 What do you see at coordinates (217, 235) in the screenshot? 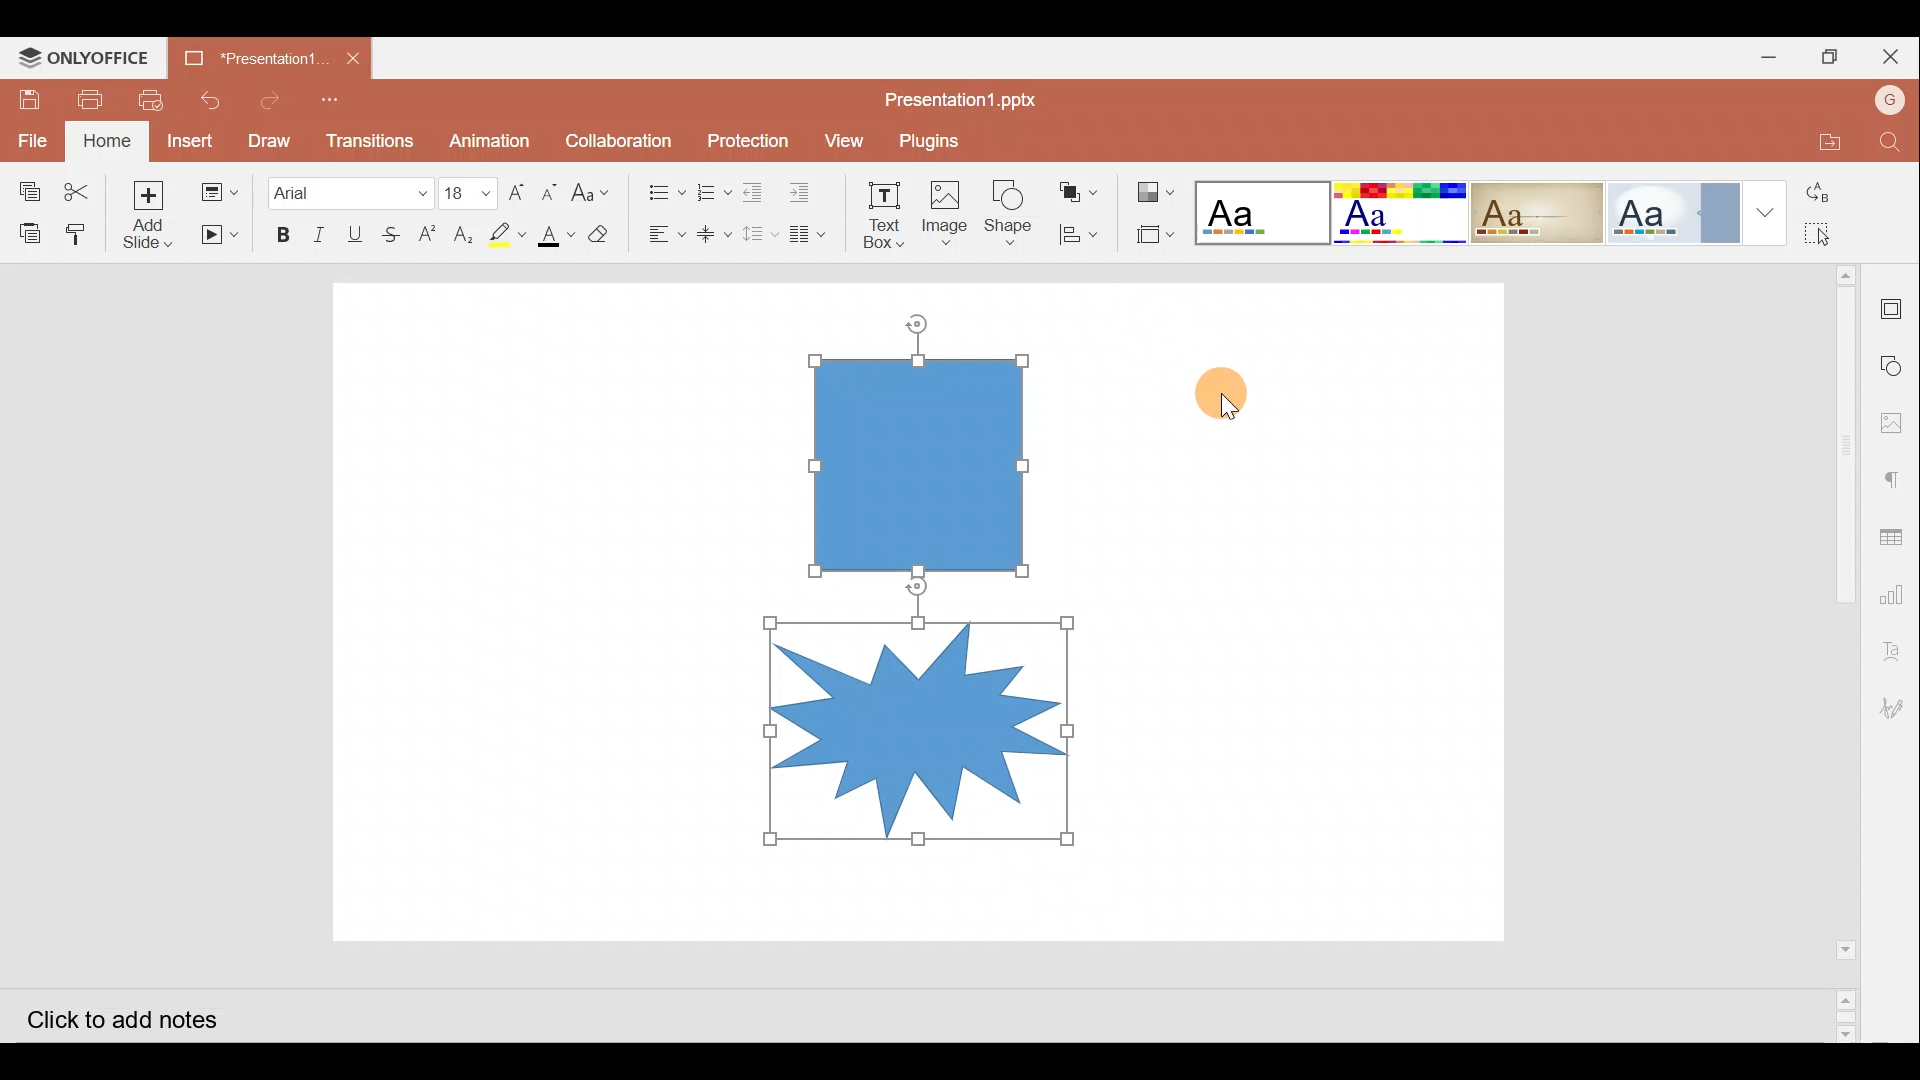
I see `Start slideshow` at bounding box center [217, 235].